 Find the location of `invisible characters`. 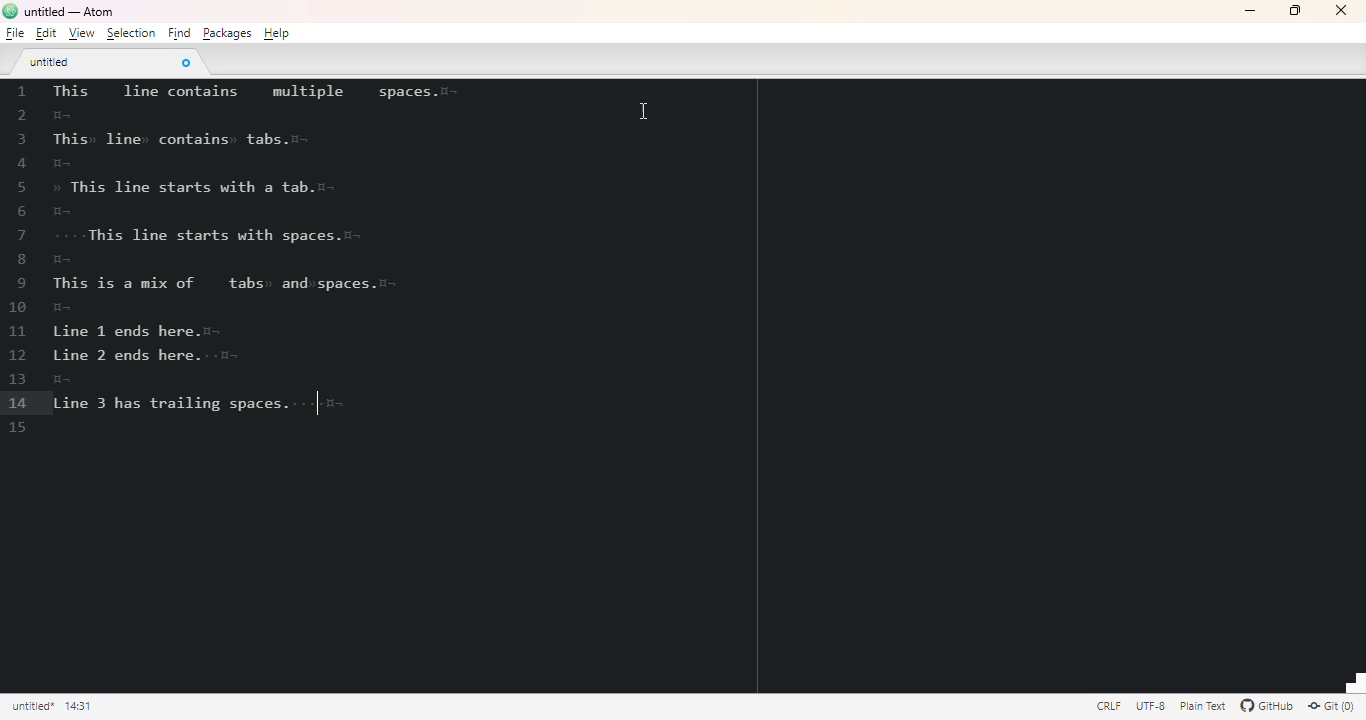

invisible characters is located at coordinates (63, 164).